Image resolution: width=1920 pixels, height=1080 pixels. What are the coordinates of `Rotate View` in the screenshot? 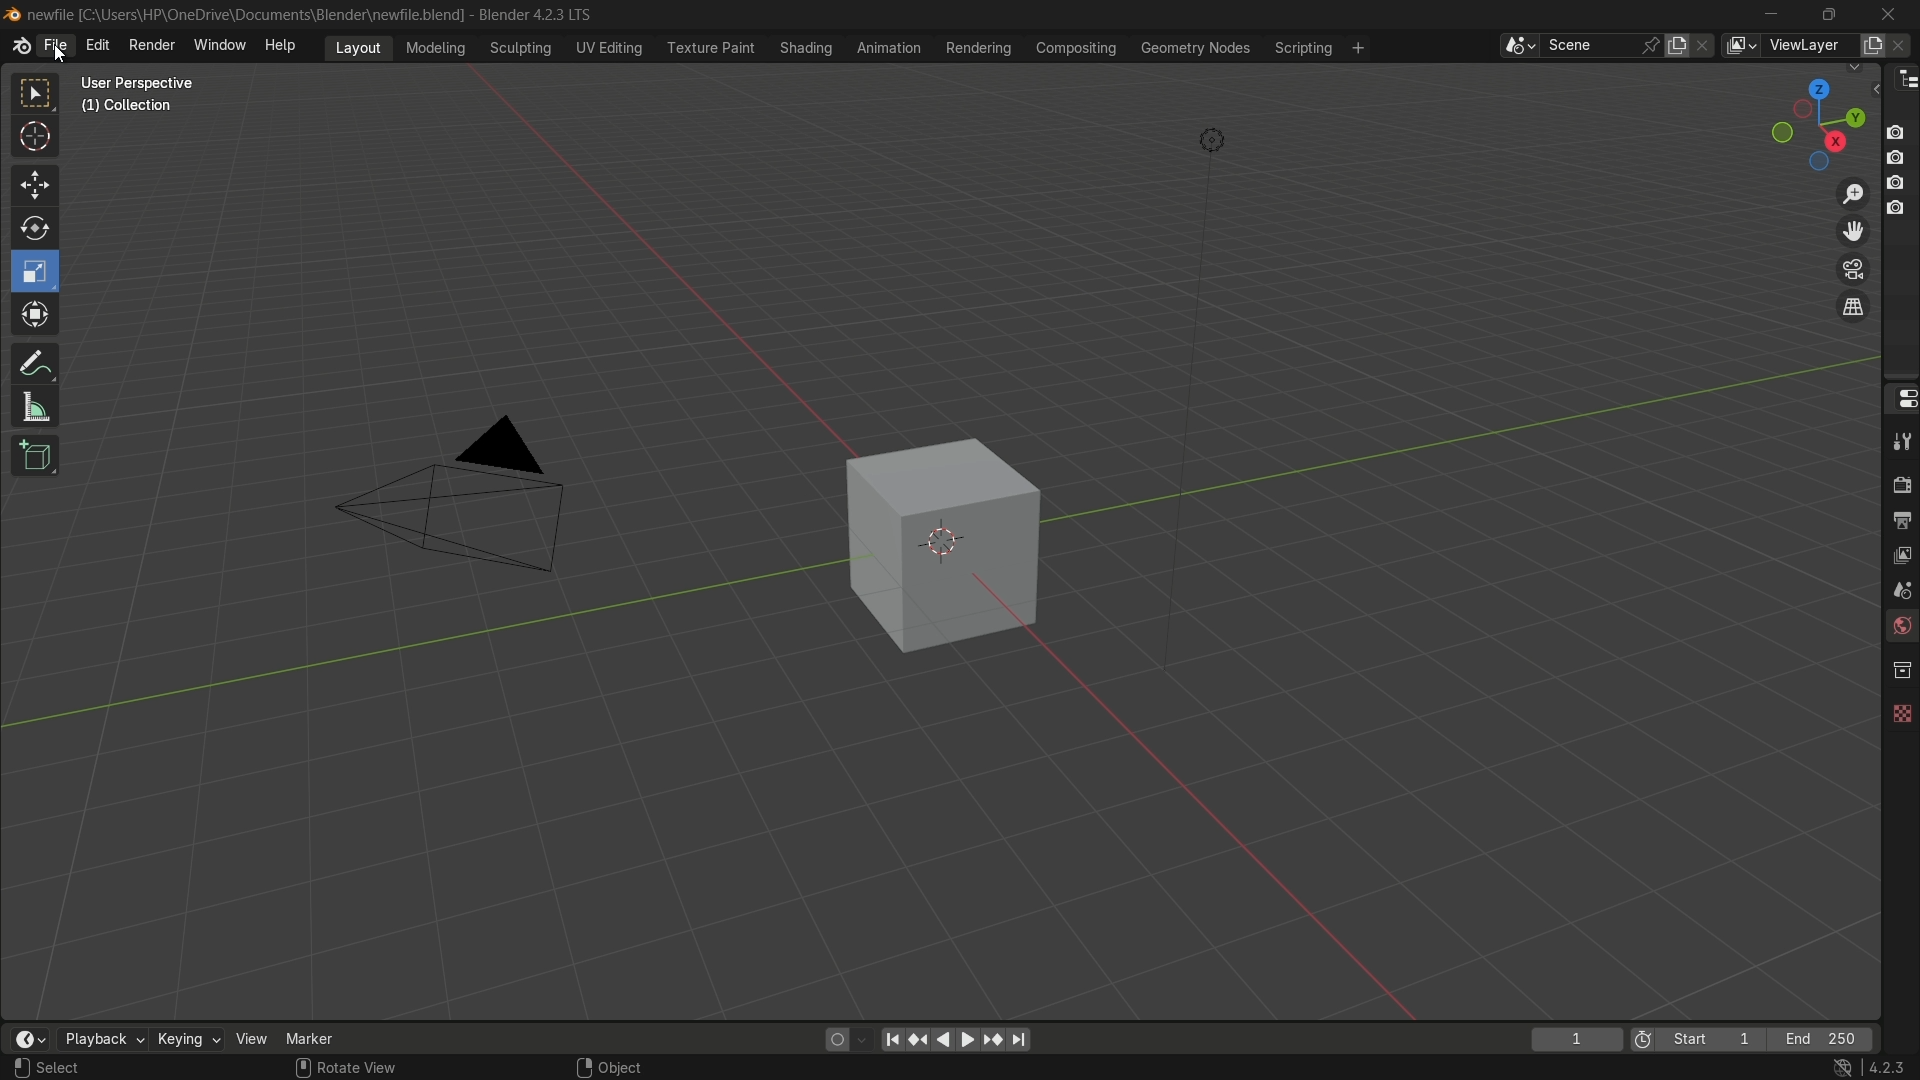 It's located at (346, 1068).